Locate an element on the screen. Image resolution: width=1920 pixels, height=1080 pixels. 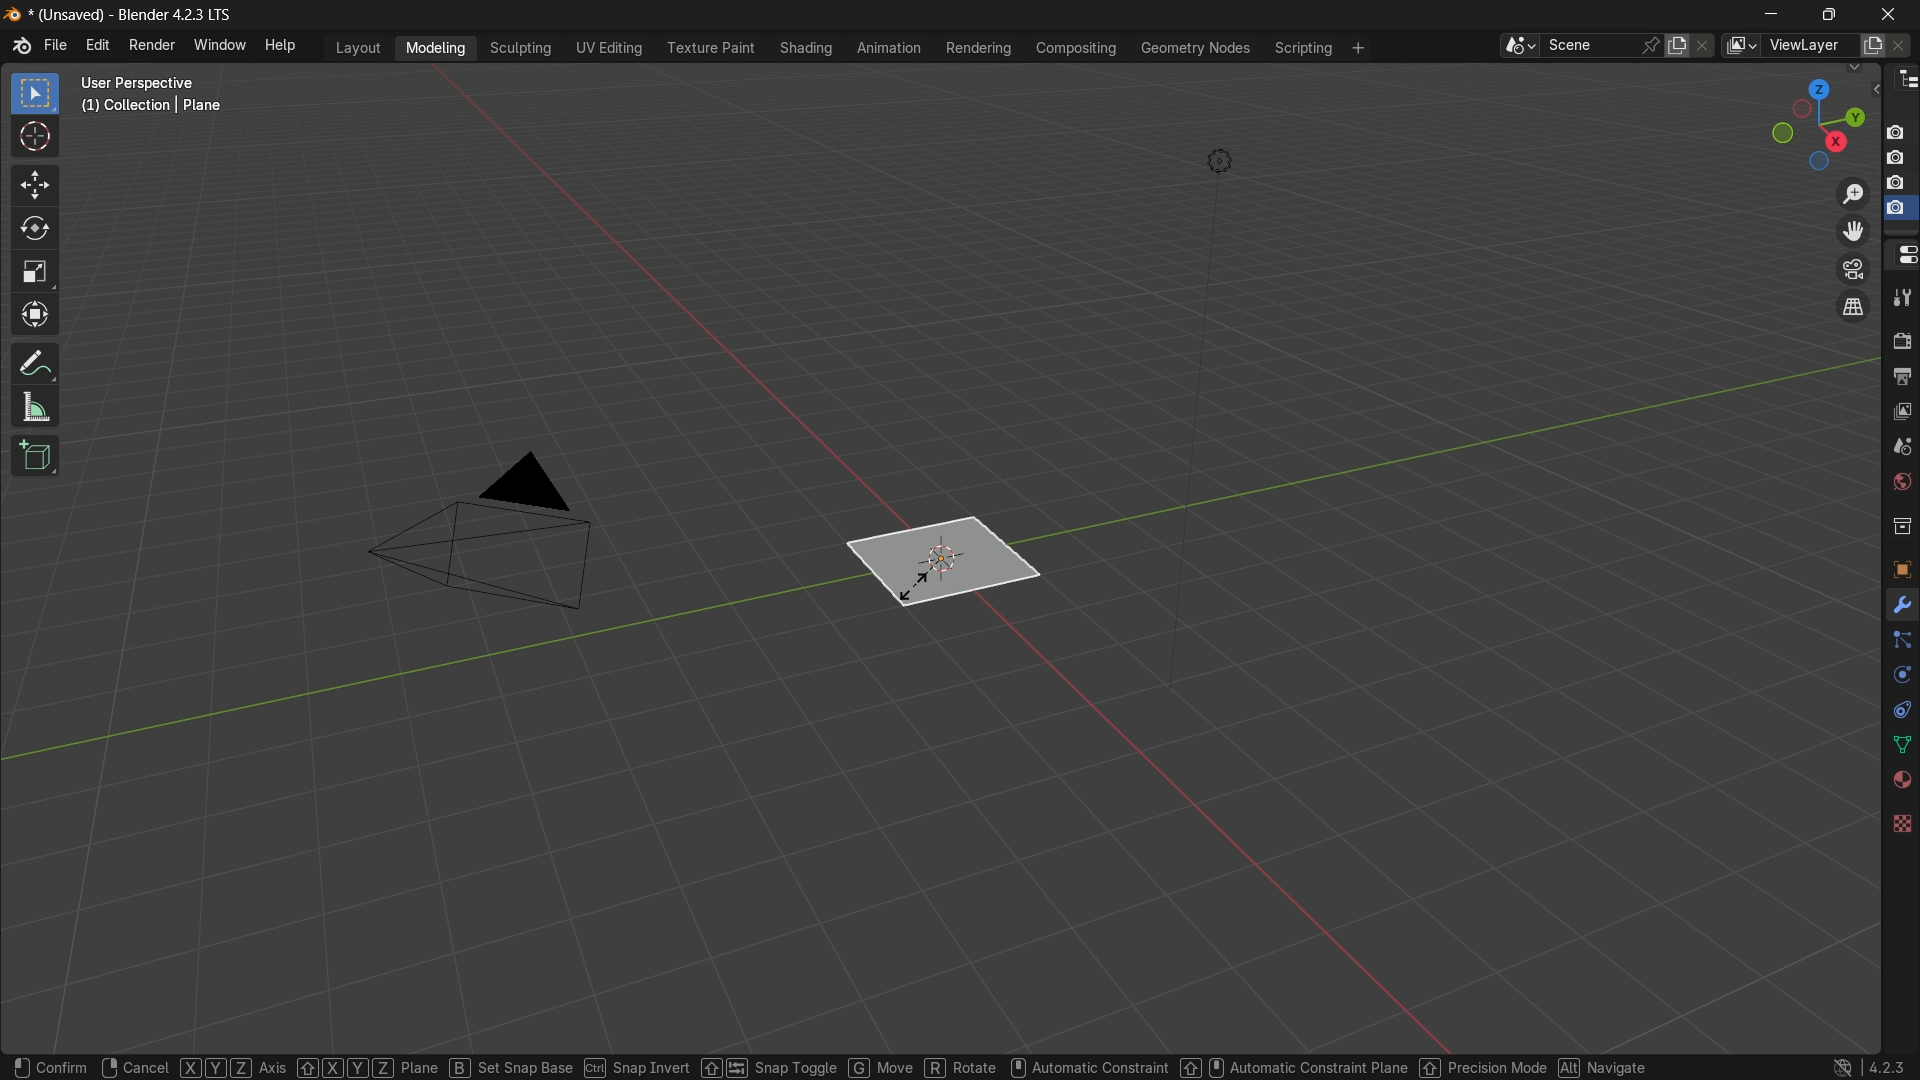
percision mode is located at coordinates (1481, 1061).